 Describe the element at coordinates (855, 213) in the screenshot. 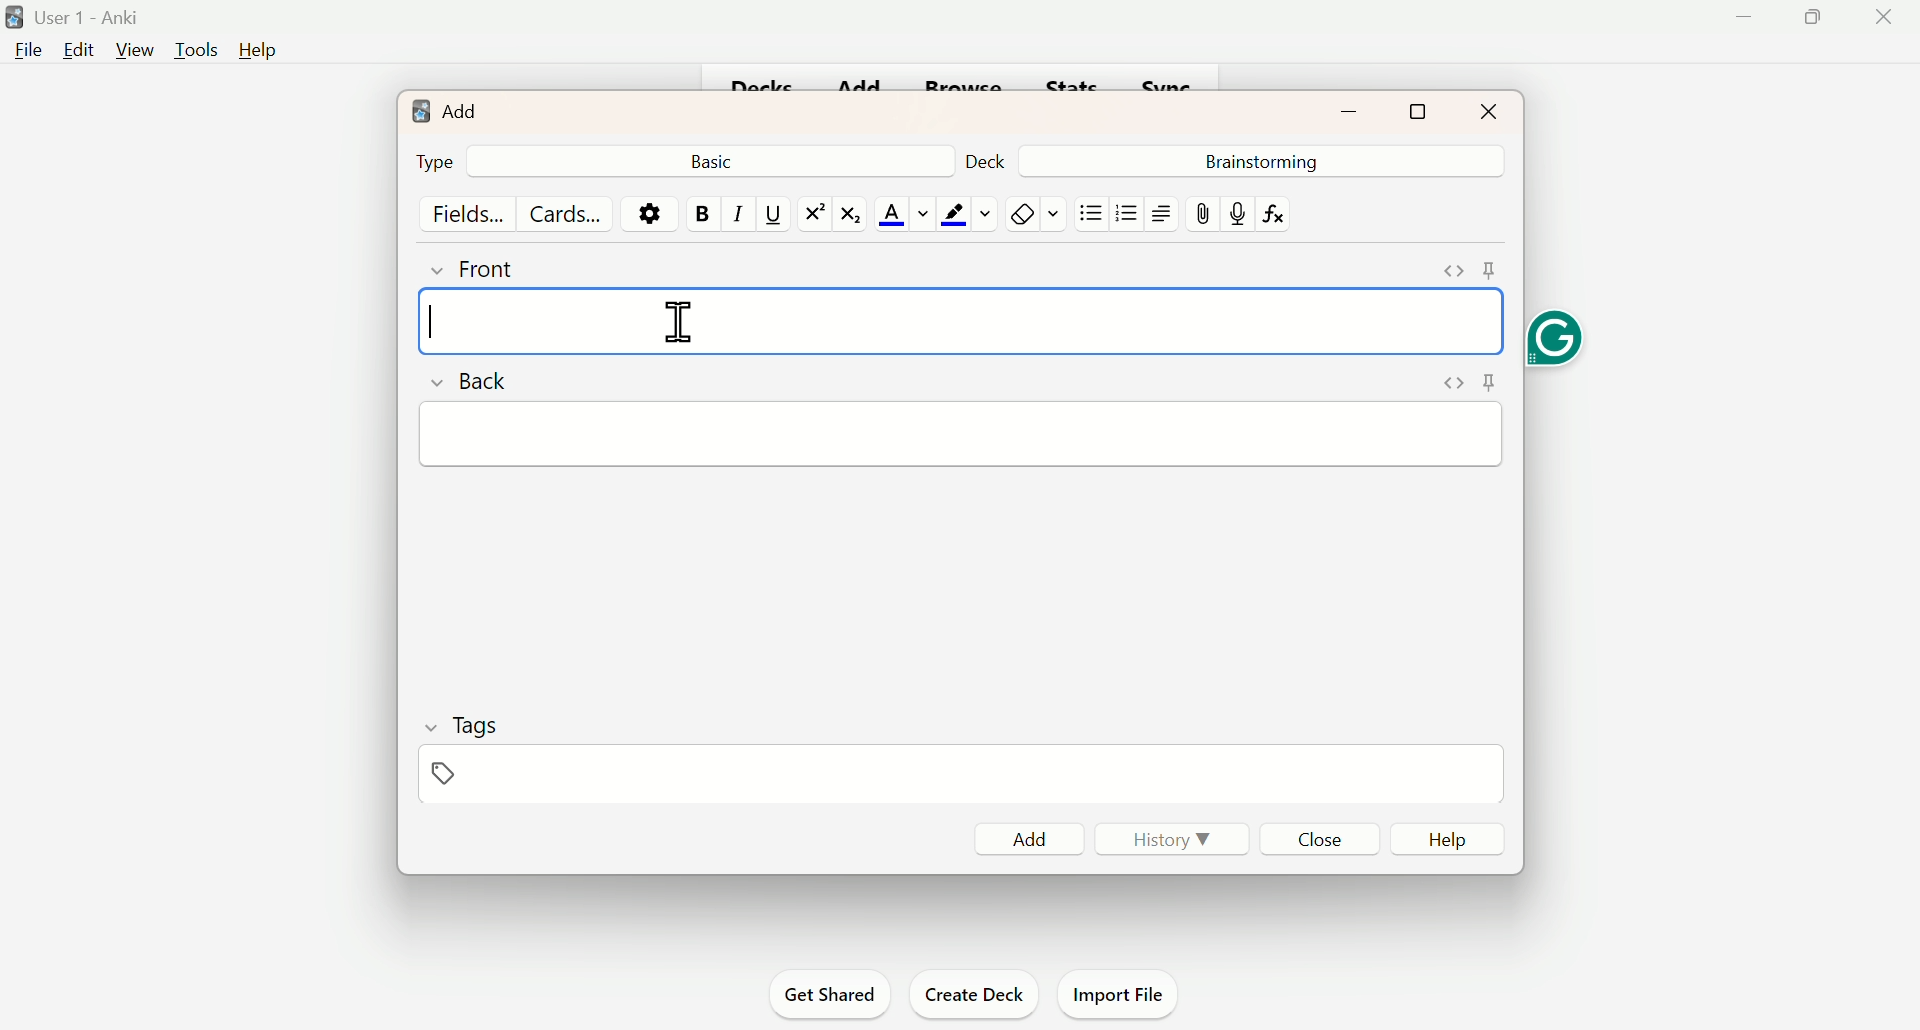

I see `Subscript` at that location.